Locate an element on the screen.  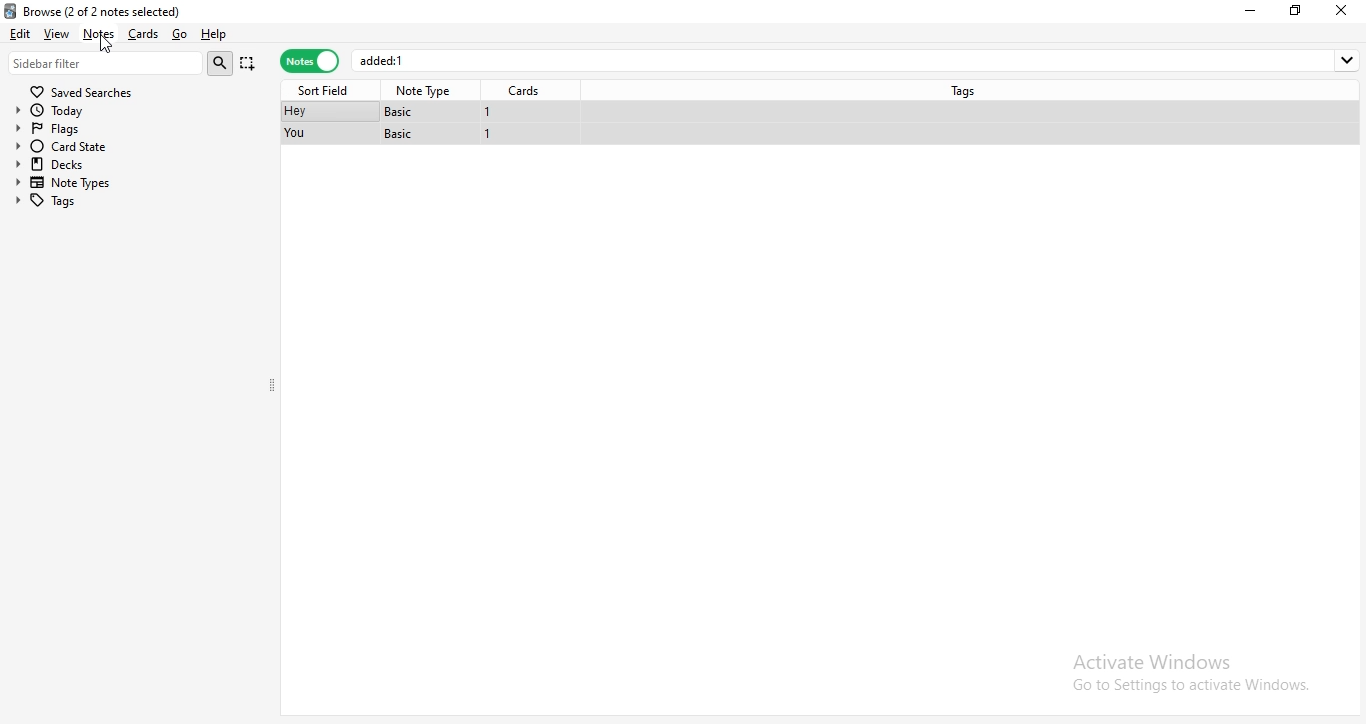
basic is located at coordinates (401, 134).